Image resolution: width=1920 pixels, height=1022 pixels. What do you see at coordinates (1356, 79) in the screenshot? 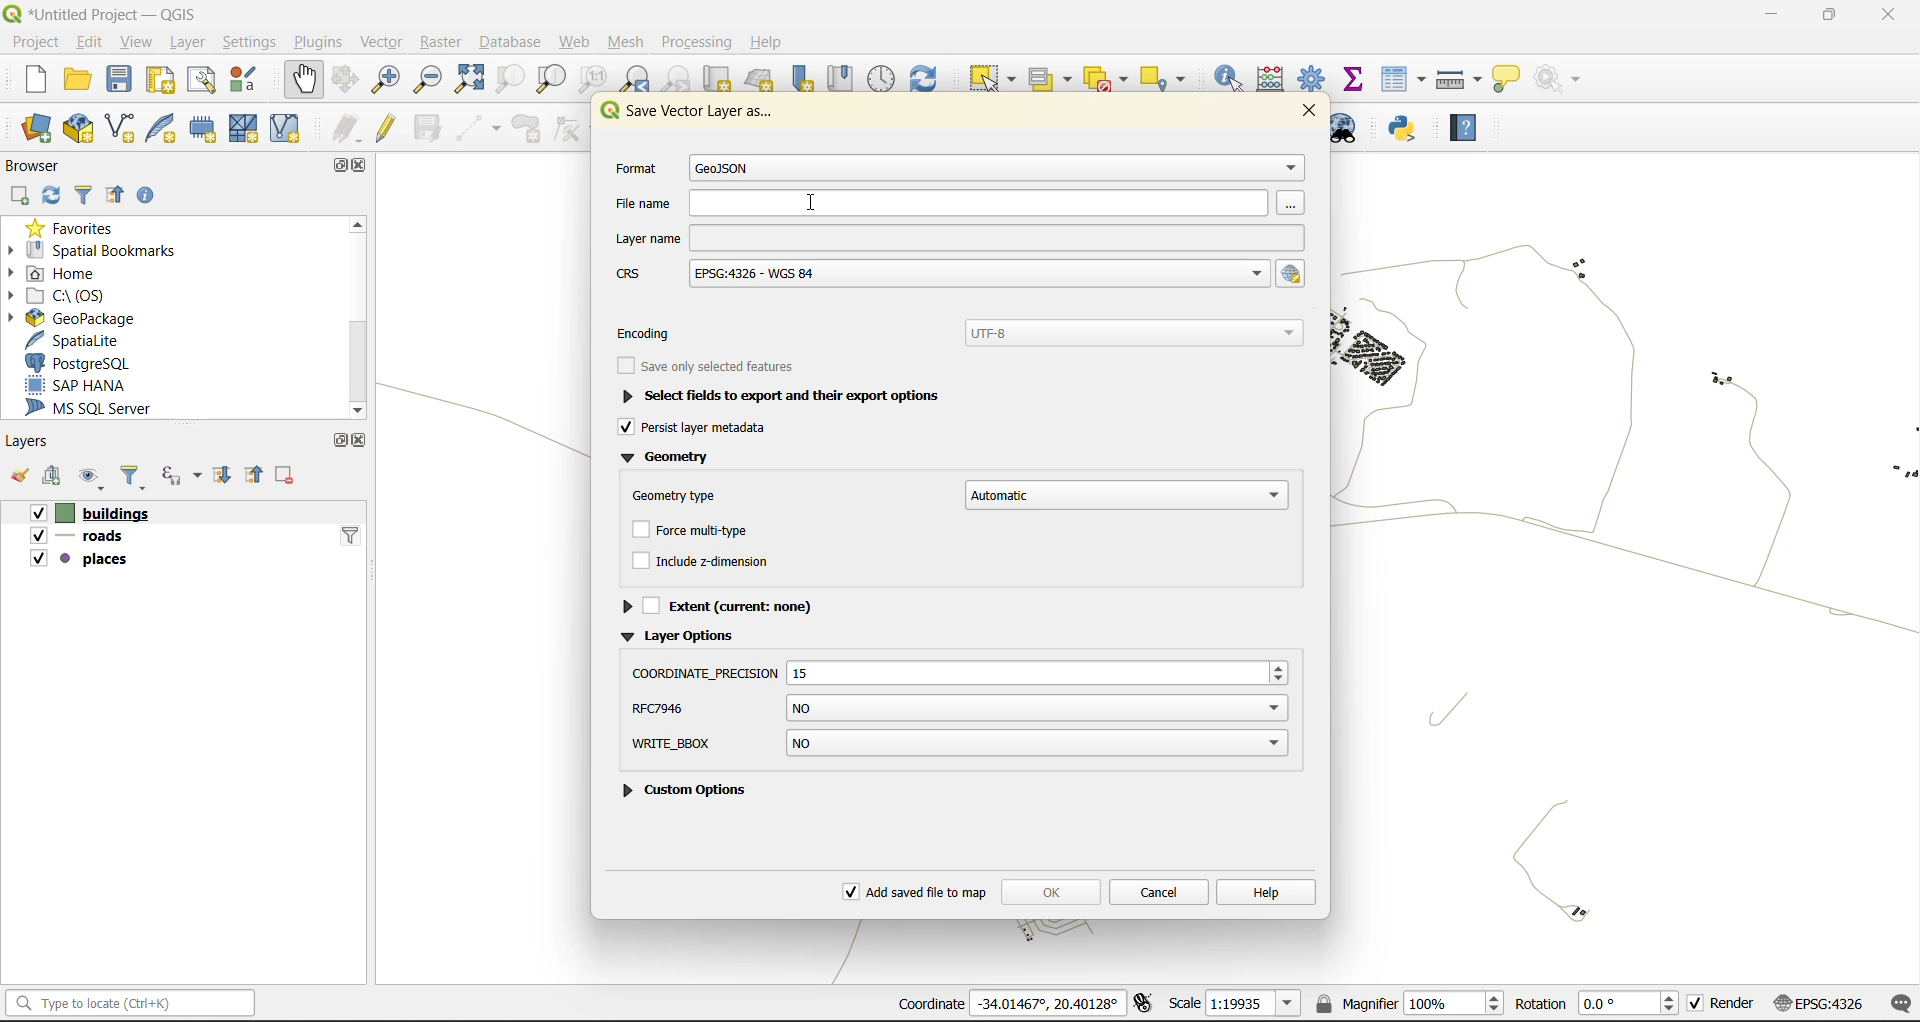
I see `statistical summary` at bounding box center [1356, 79].